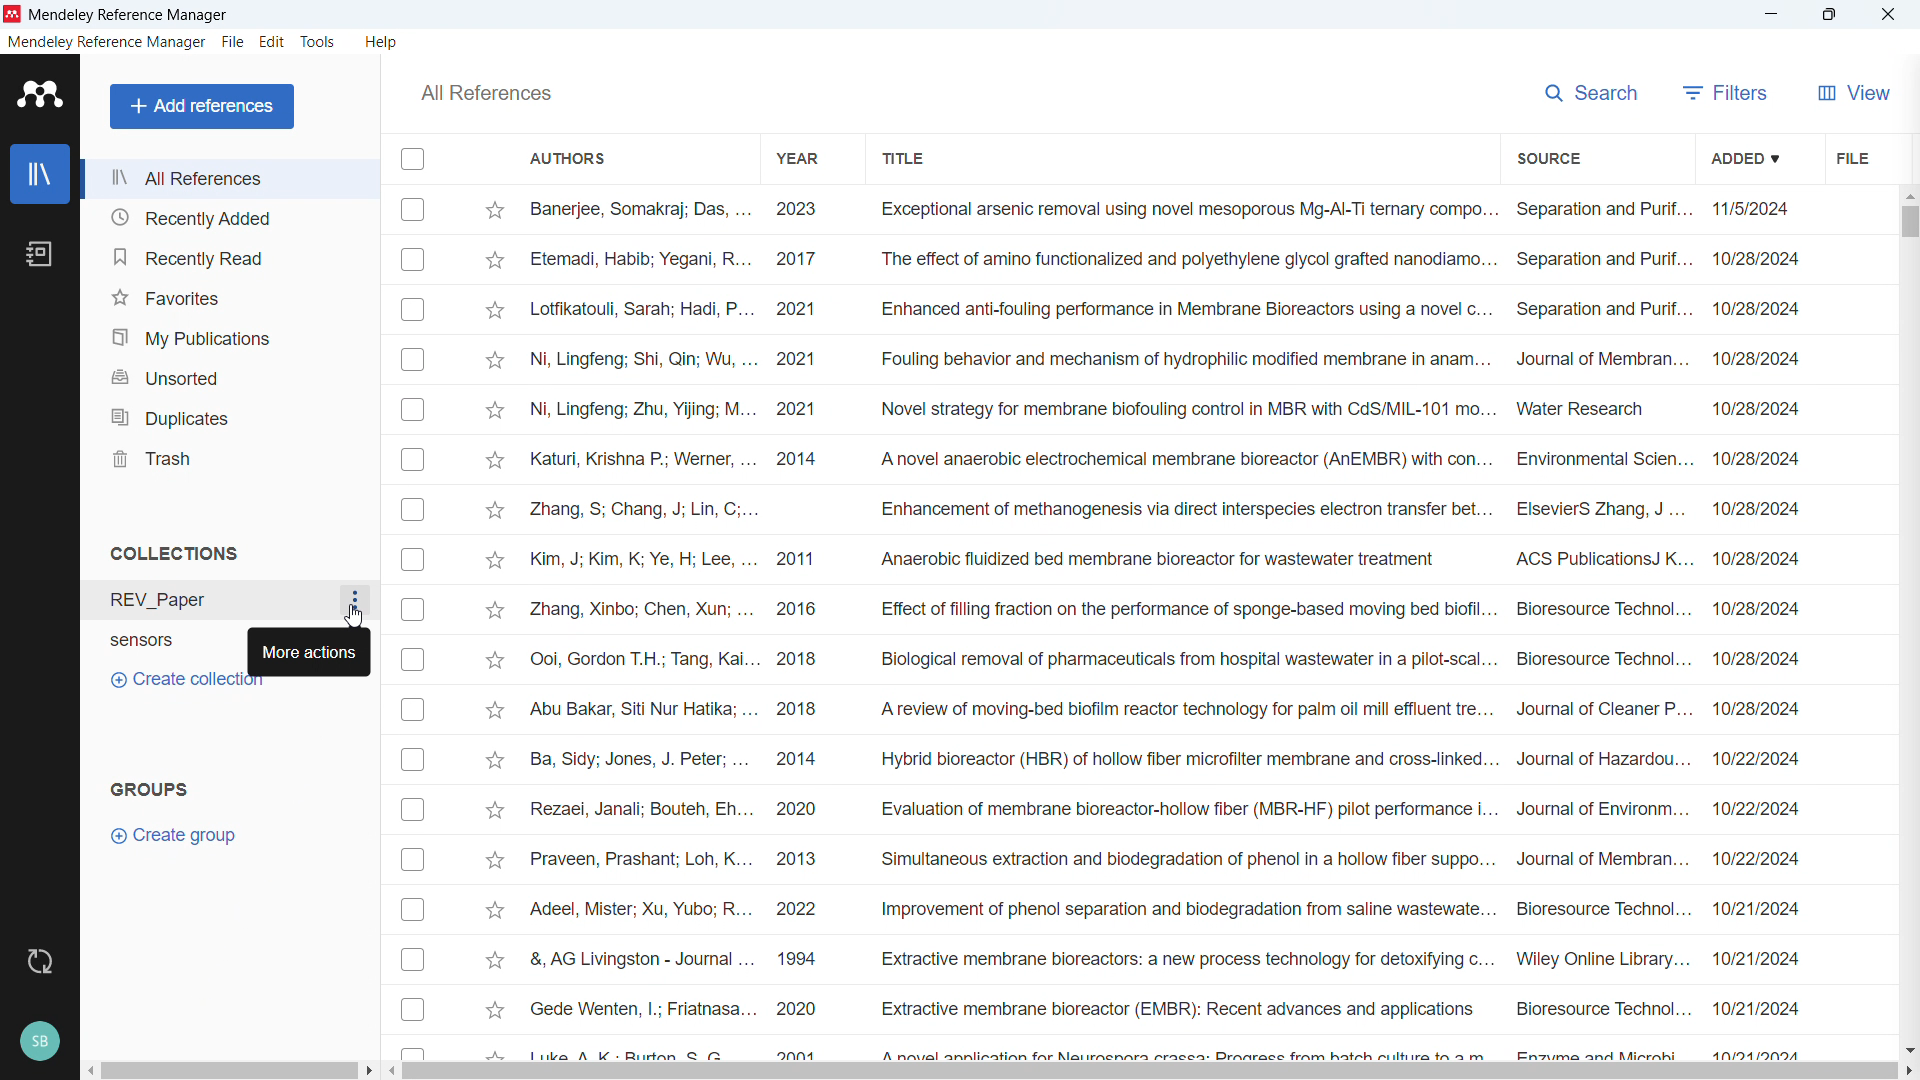  I want to click on Horizontal scrollbar , so click(1151, 1072).